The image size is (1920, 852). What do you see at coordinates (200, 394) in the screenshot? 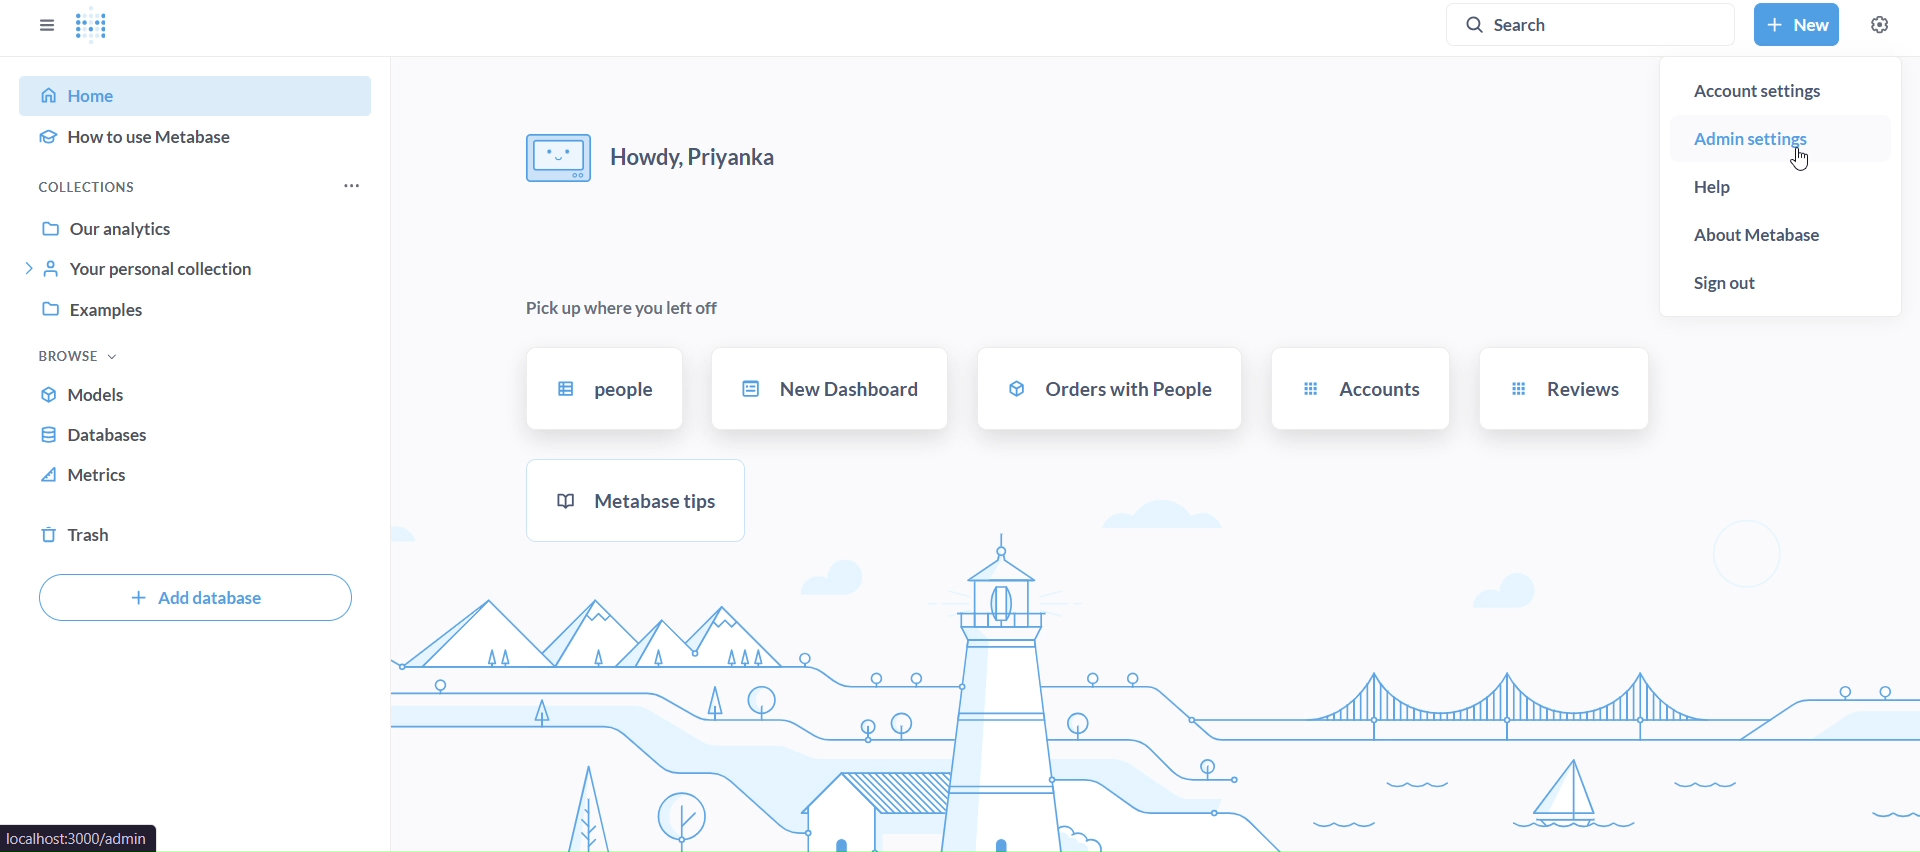
I see `models` at bounding box center [200, 394].